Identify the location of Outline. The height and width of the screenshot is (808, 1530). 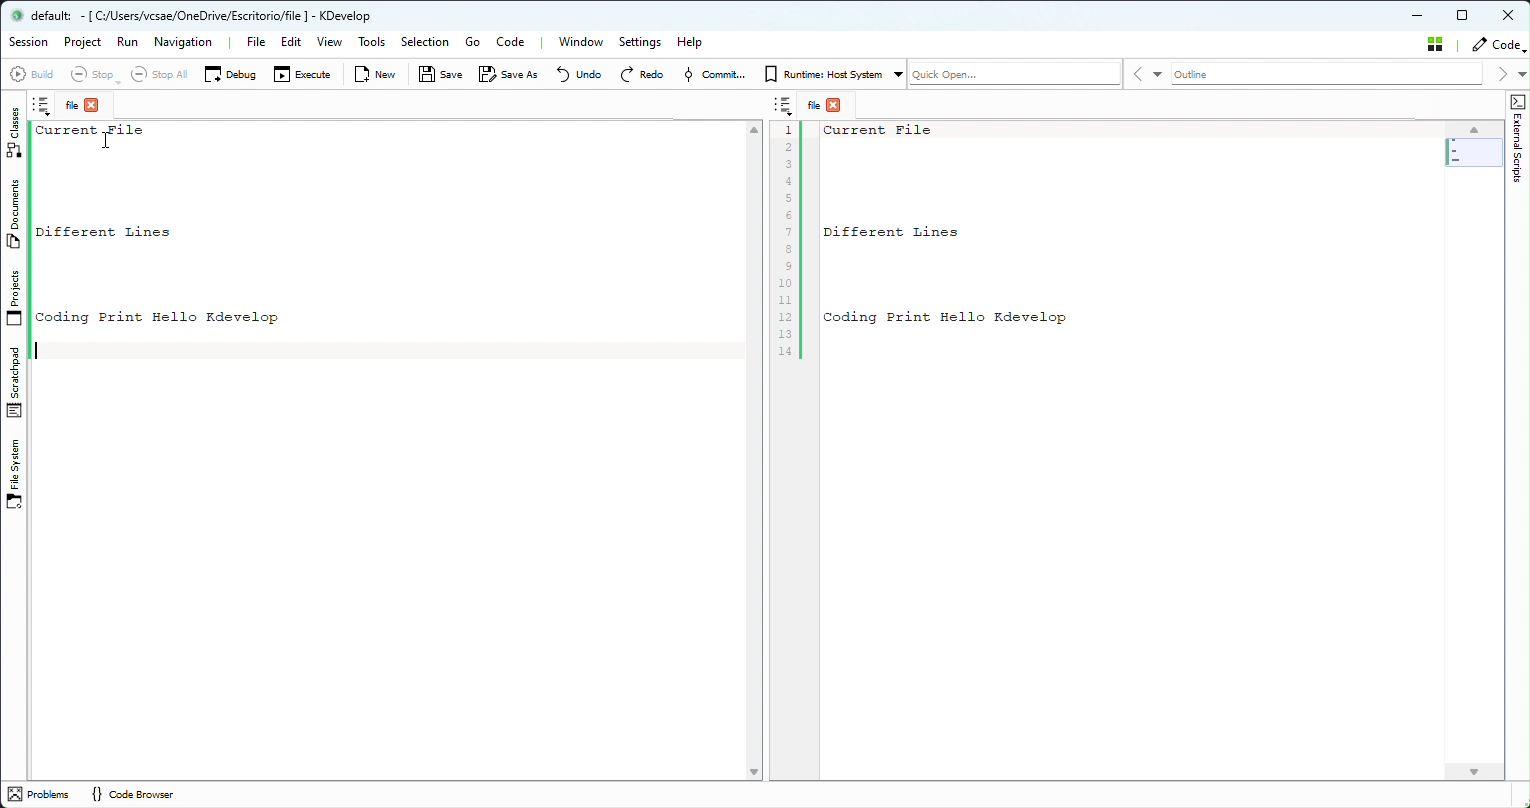
(1327, 74).